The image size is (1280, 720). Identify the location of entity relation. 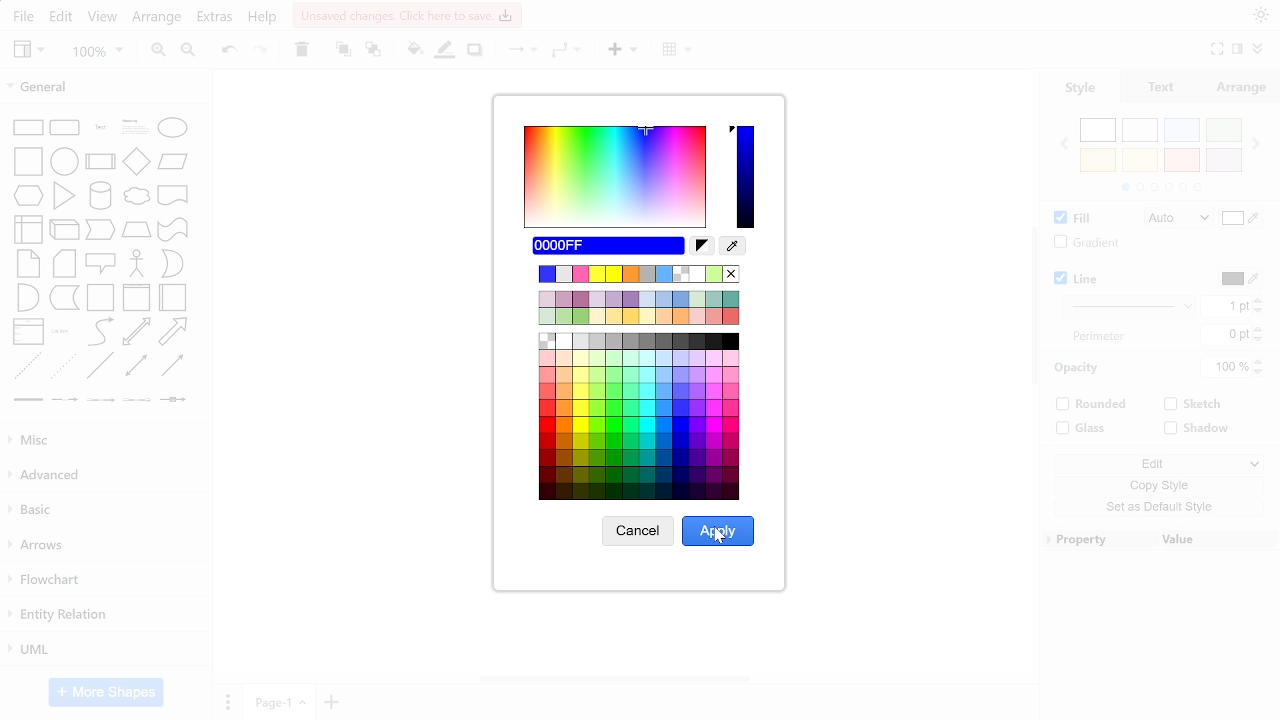
(105, 615).